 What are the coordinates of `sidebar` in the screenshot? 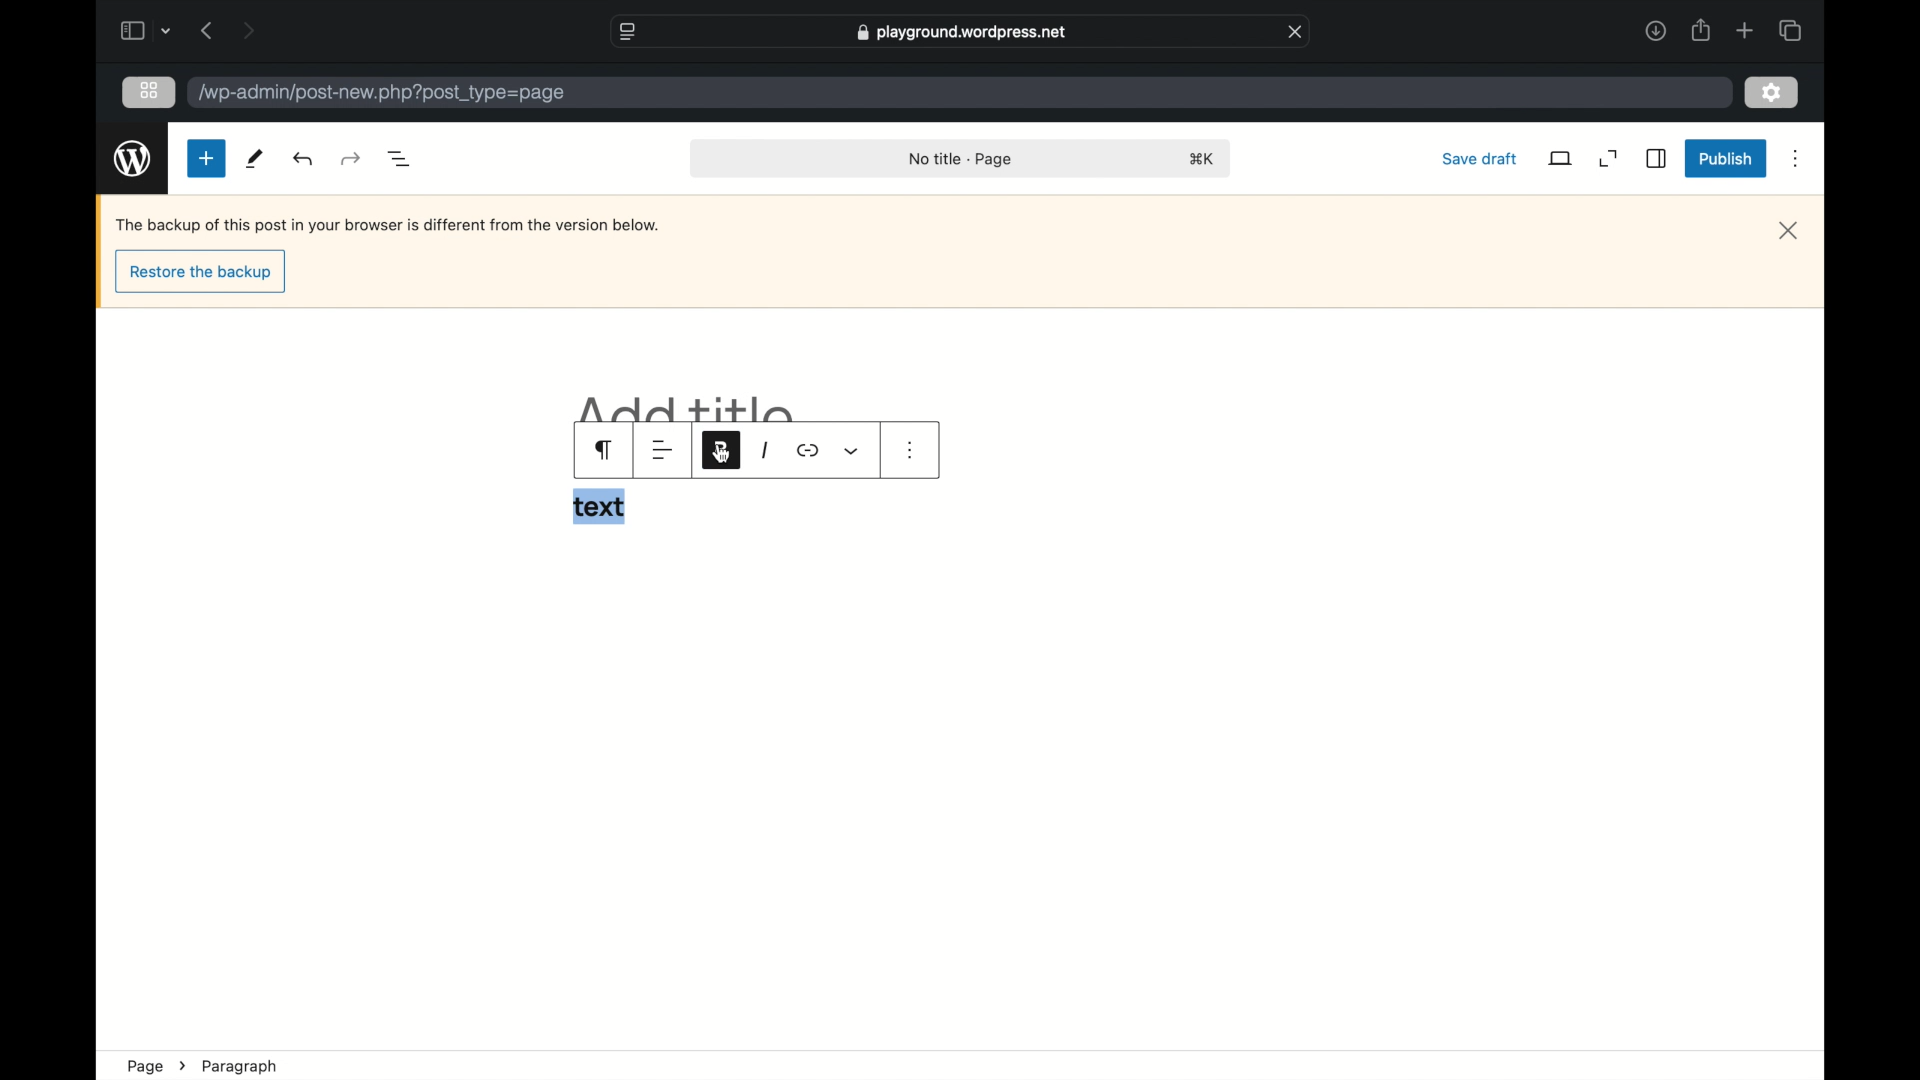 It's located at (1658, 159).